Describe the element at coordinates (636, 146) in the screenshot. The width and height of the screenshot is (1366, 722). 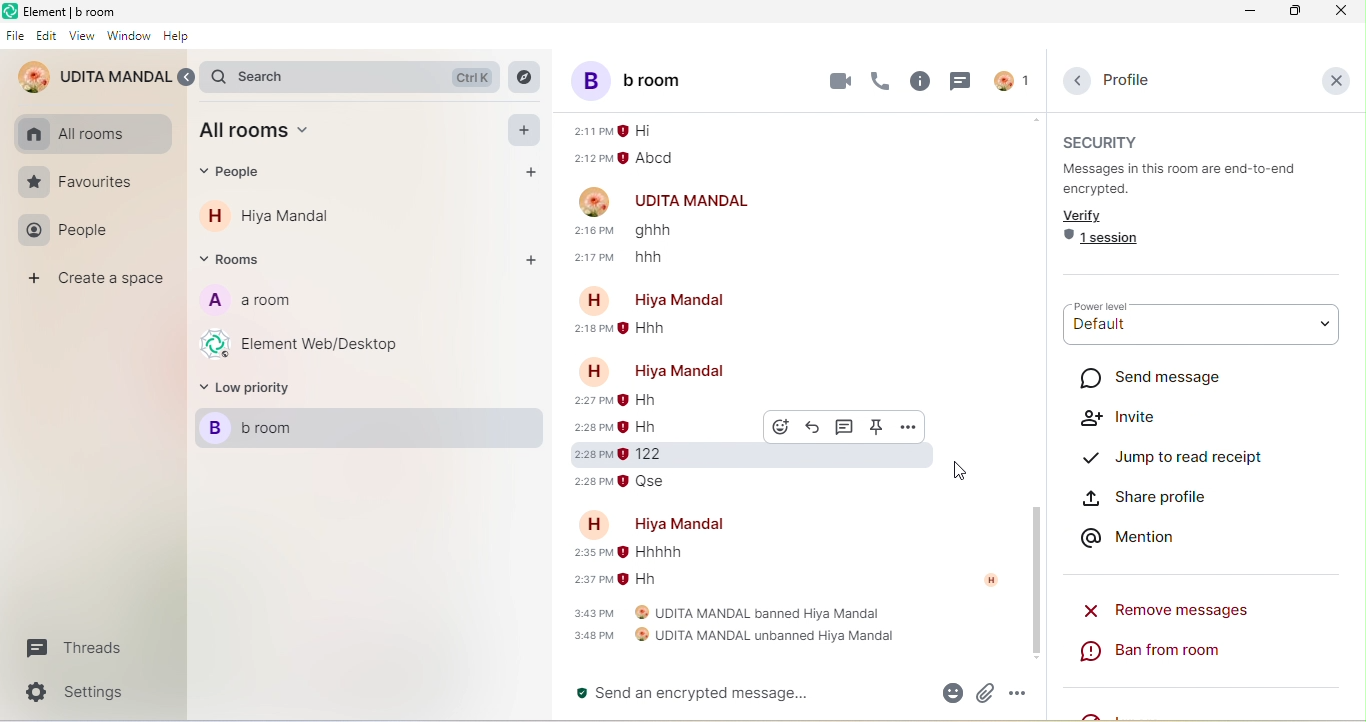
I see `older message` at that location.